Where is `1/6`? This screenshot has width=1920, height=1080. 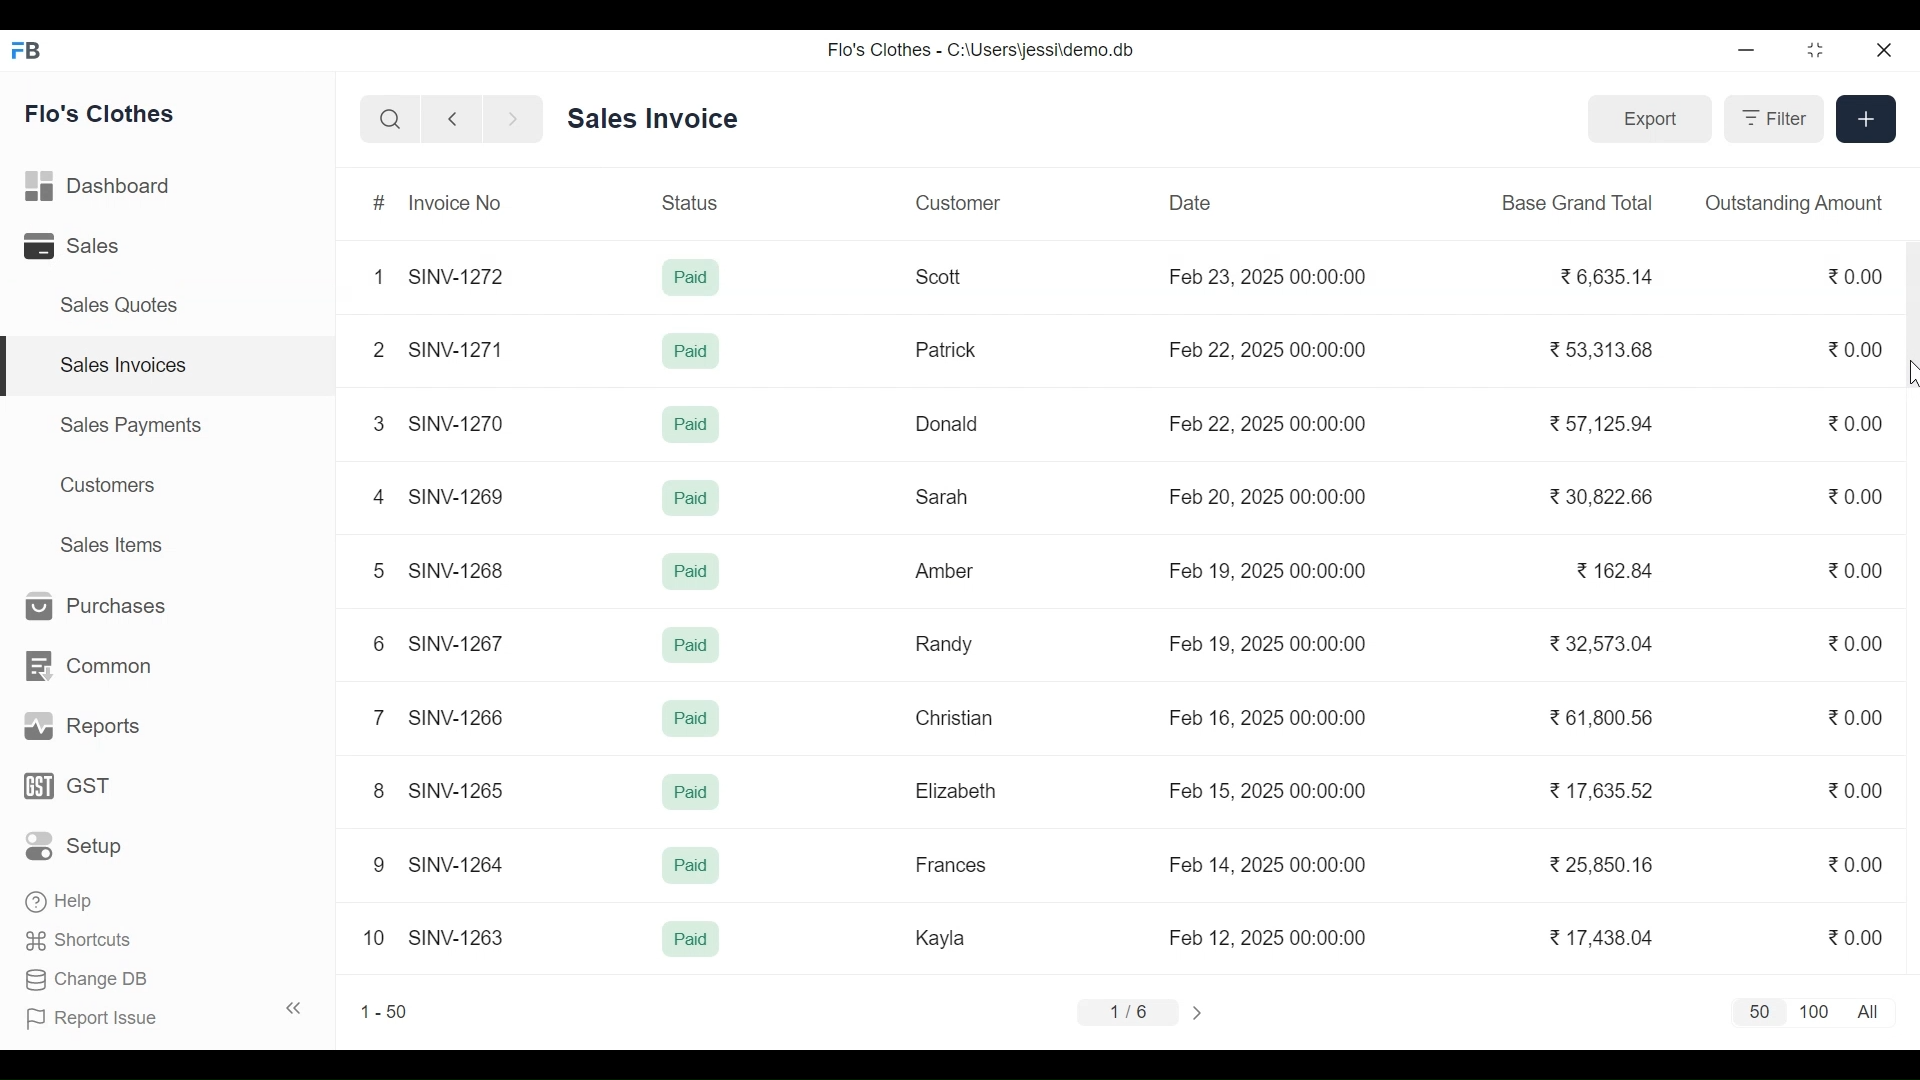 1/6 is located at coordinates (1126, 1009).